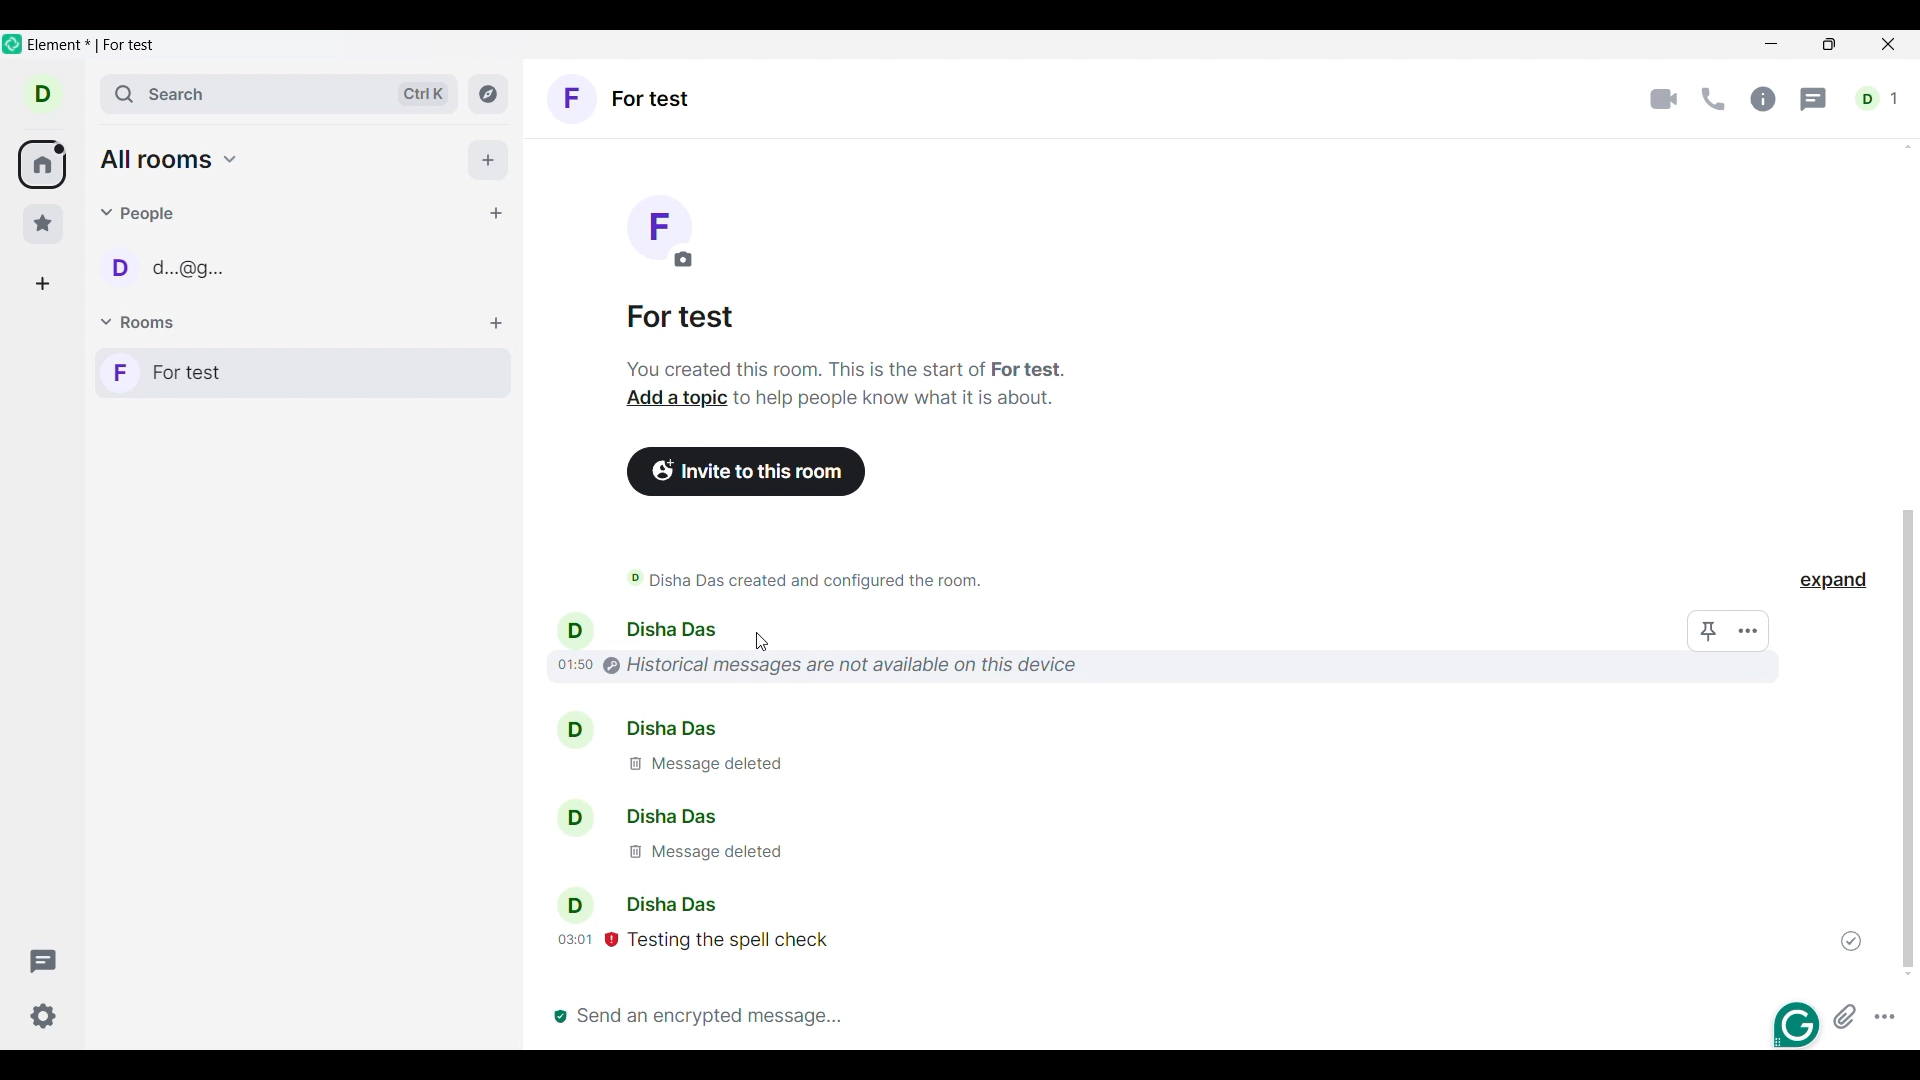 Image resolution: width=1920 pixels, height=1080 pixels. What do you see at coordinates (488, 160) in the screenshot?
I see `Add` at bounding box center [488, 160].